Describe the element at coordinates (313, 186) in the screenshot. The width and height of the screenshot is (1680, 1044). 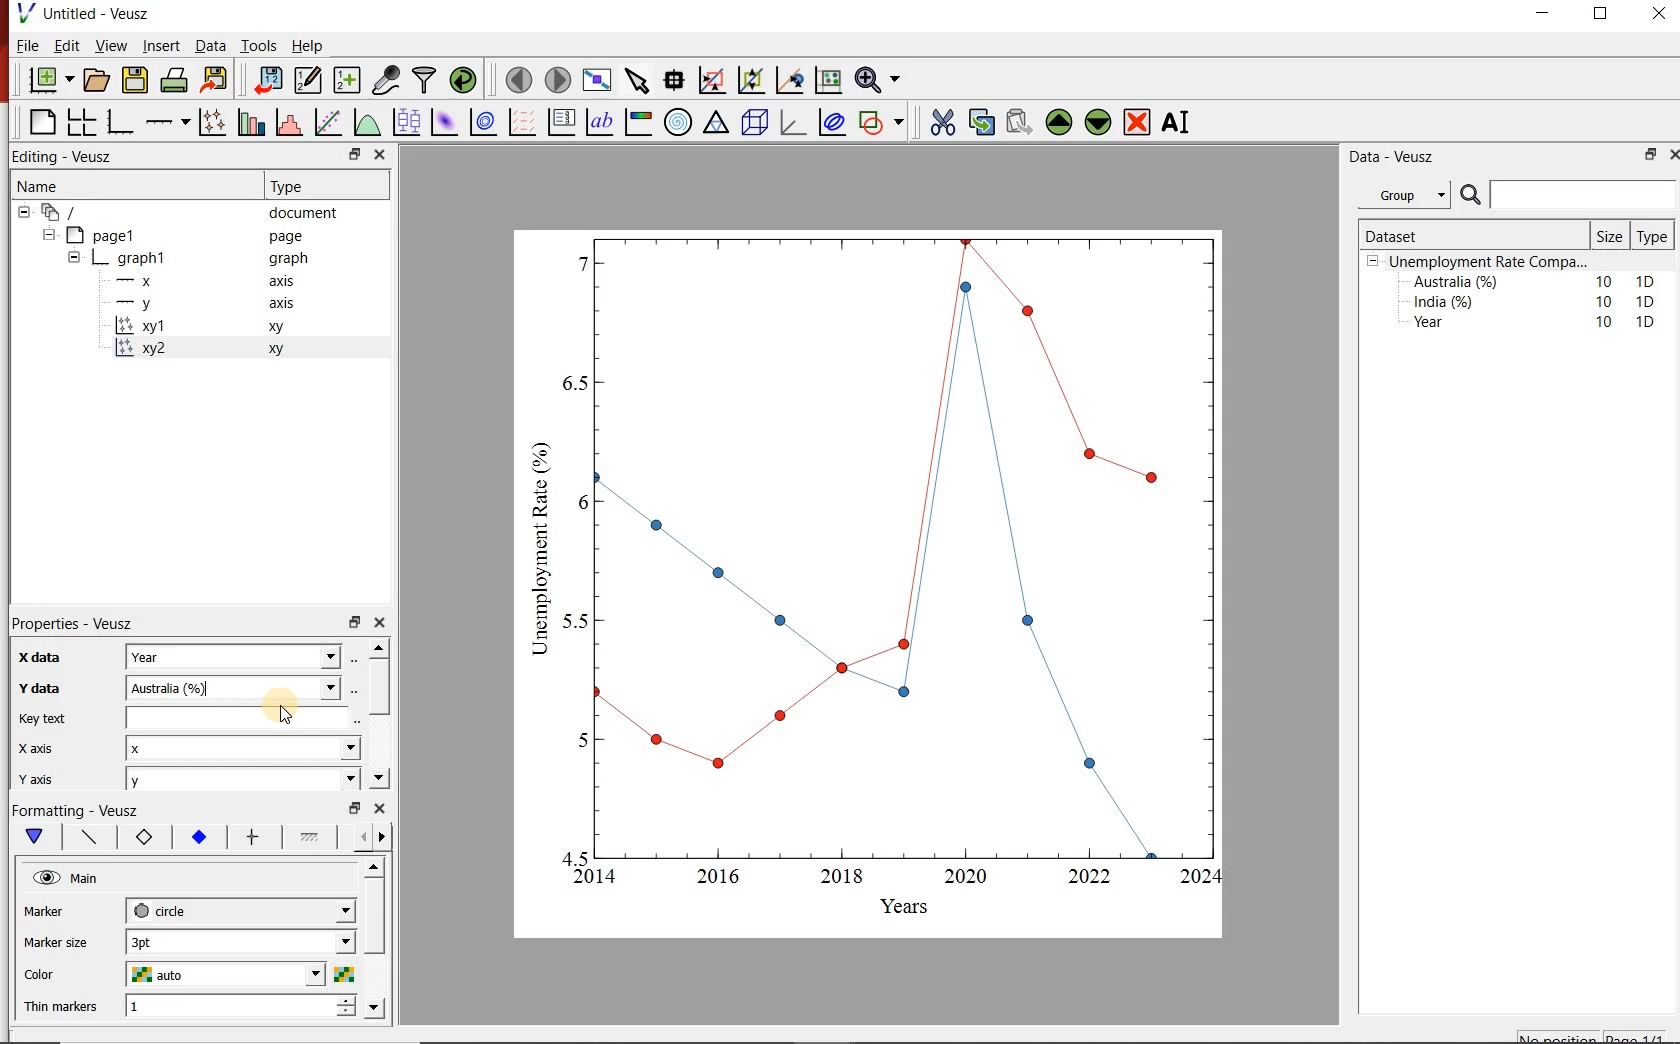
I see `Type` at that location.